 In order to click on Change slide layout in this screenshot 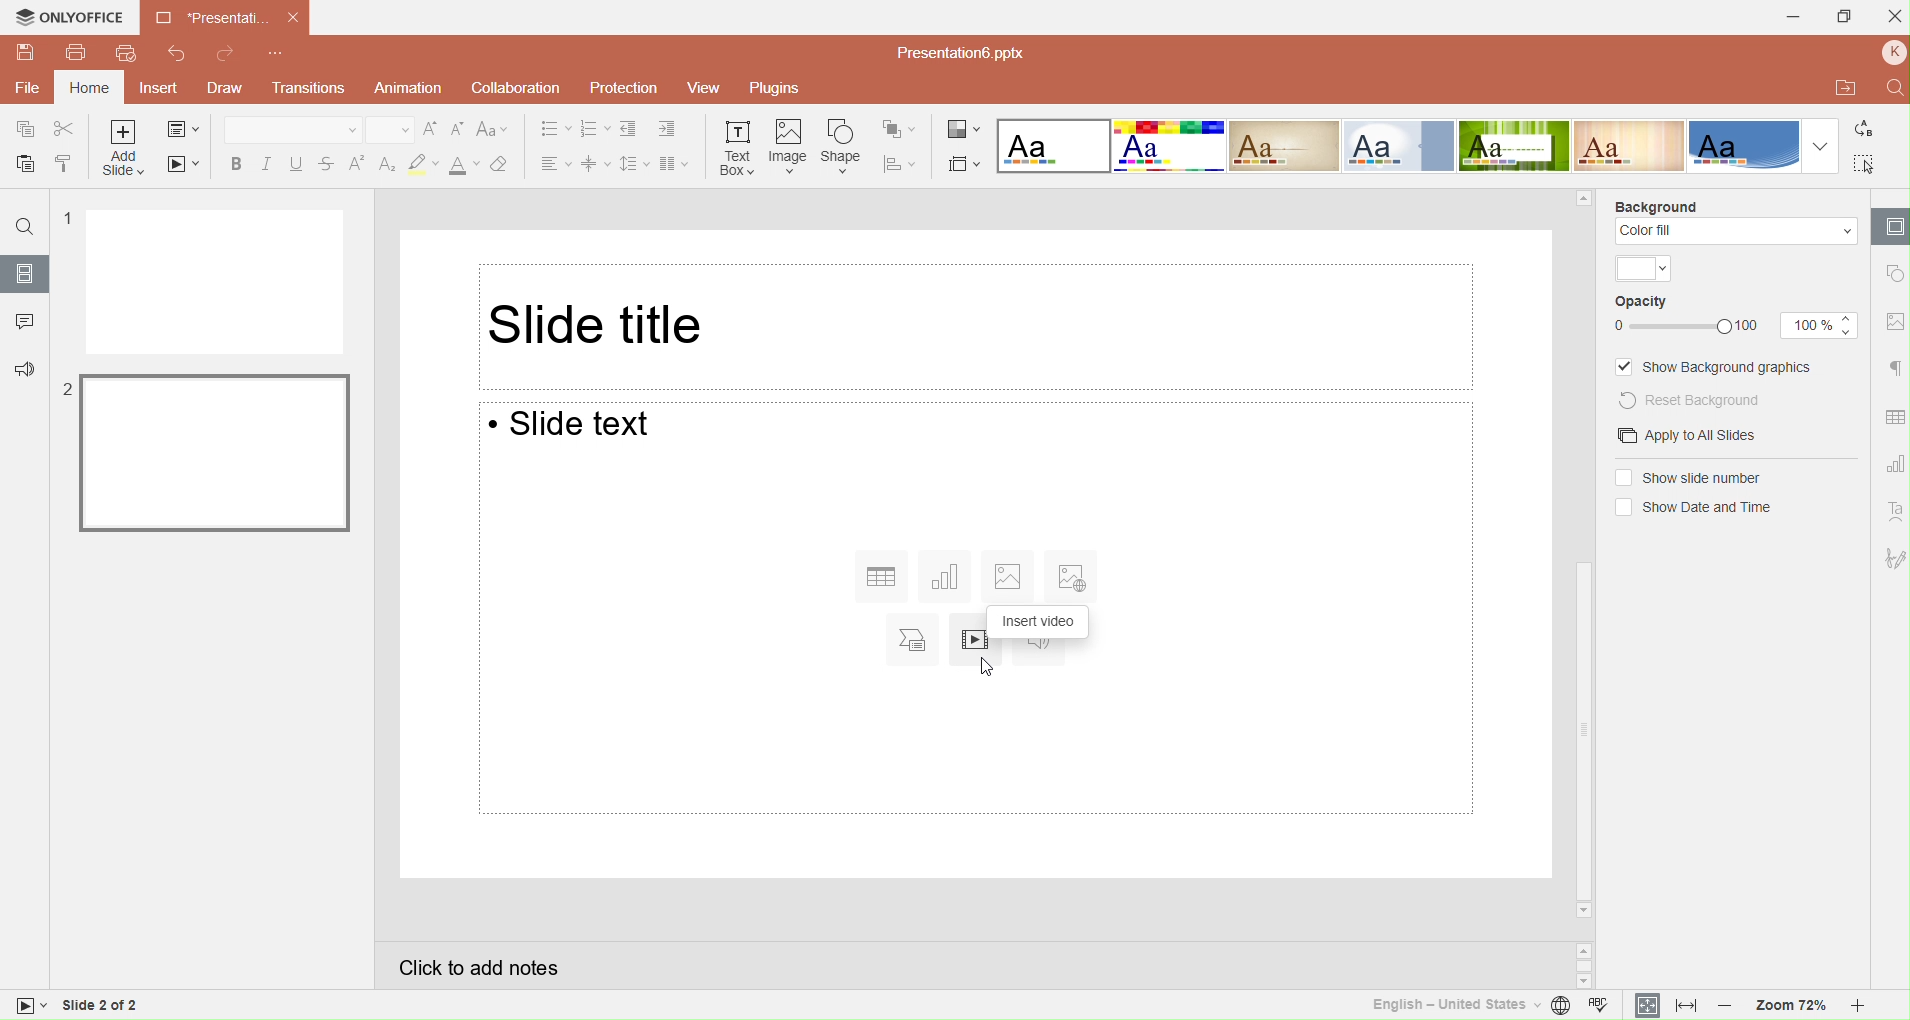, I will do `click(184, 130)`.